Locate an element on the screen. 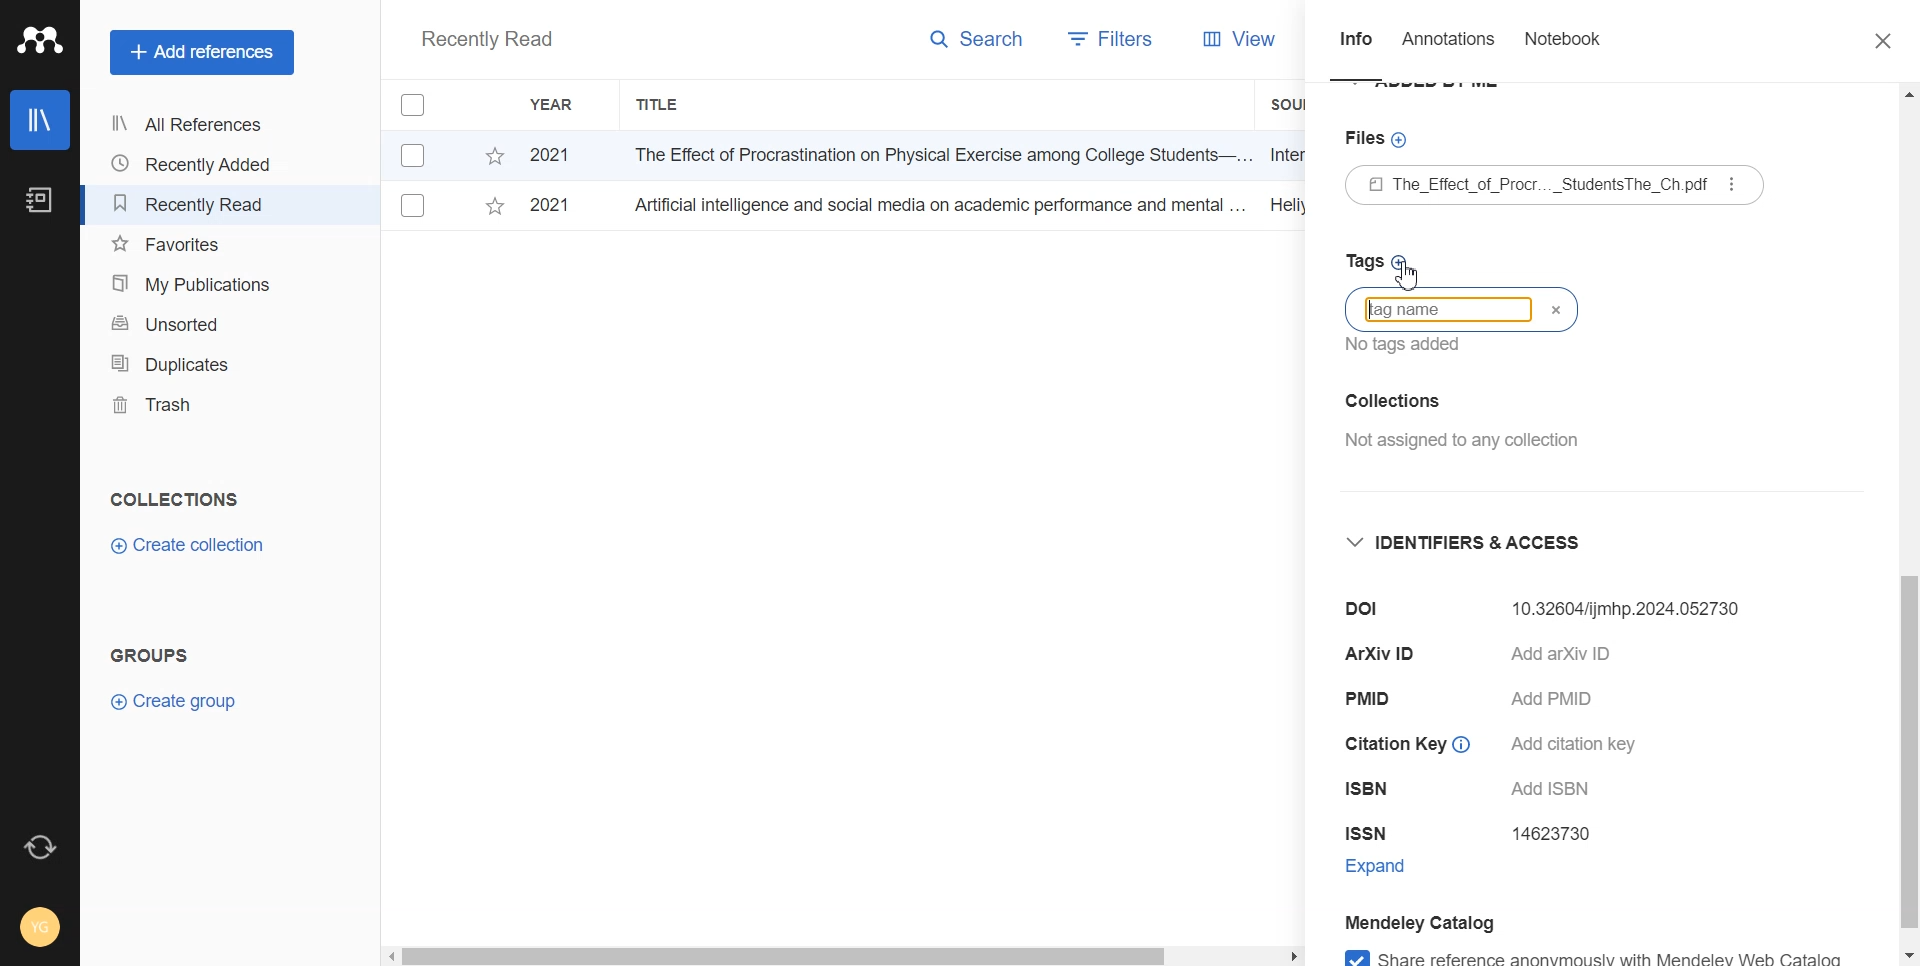 This screenshot has height=966, width=1920. Checkbox is located at coordinates (424, 104).